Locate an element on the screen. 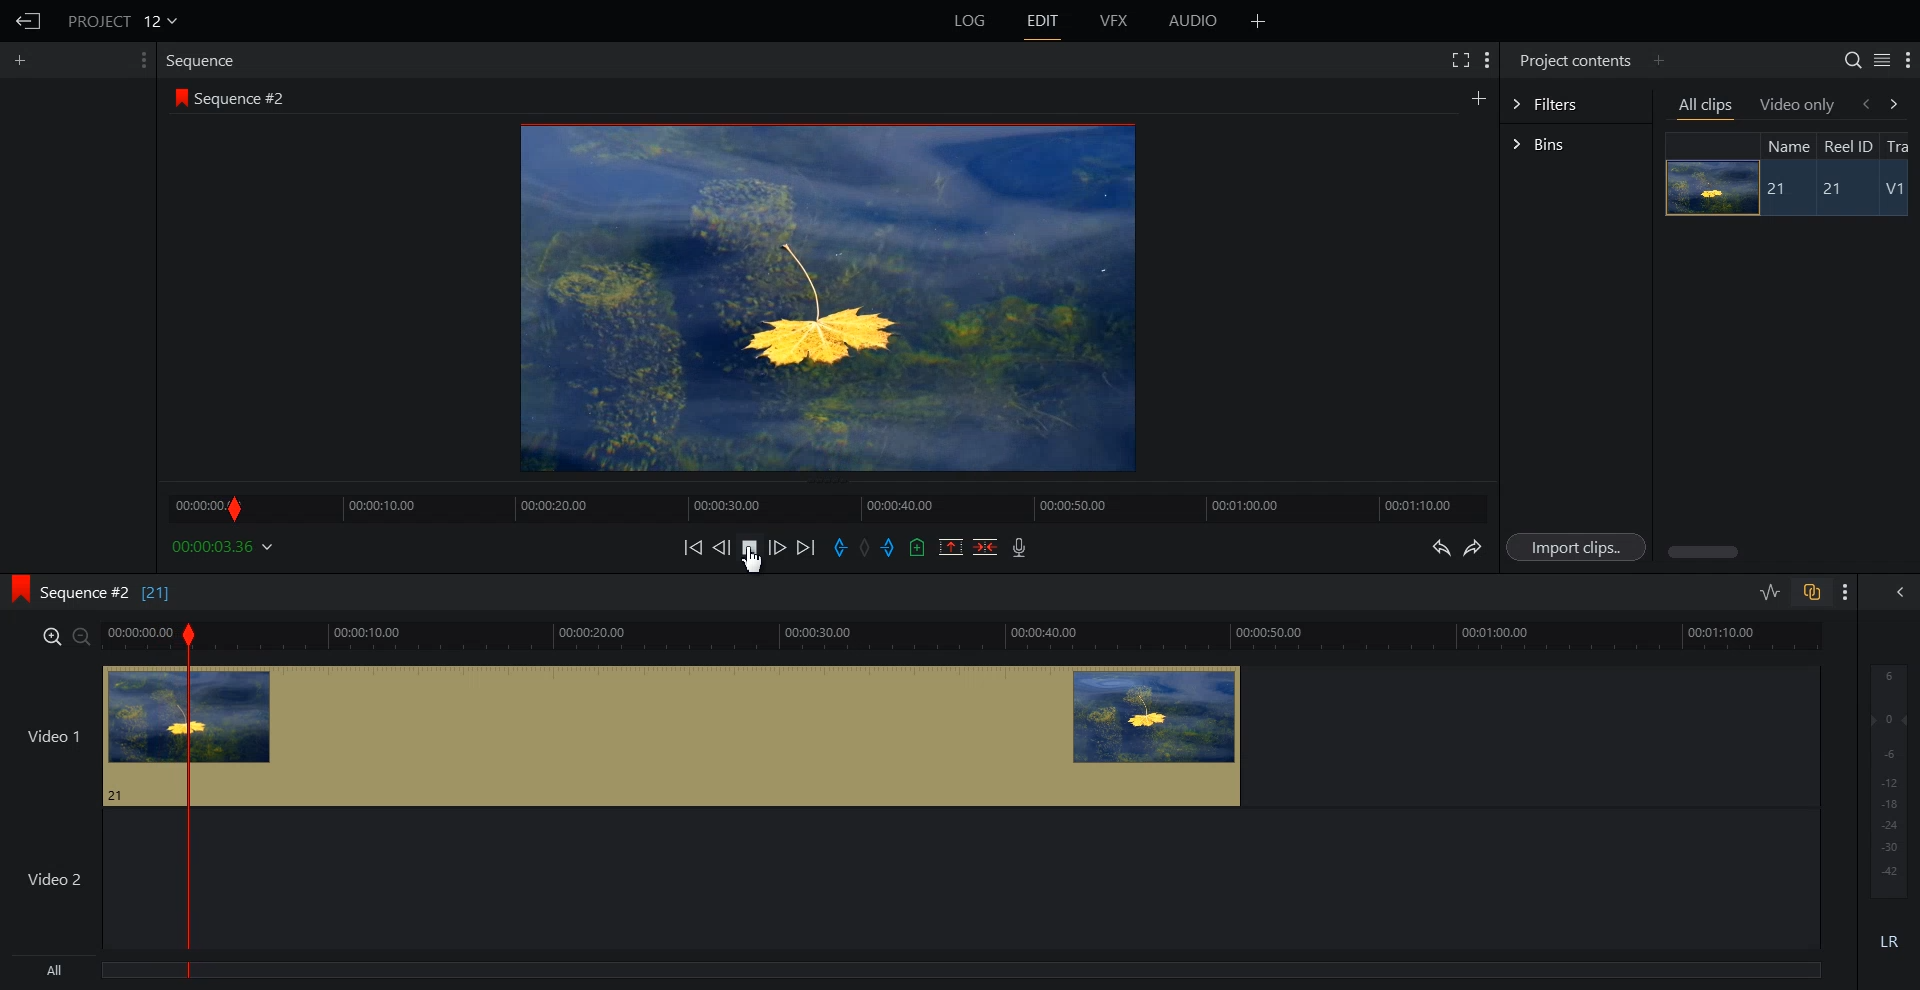 This screenshot has height=990, width=1920. PROJECT 12 is located at coordinates (123, 20).